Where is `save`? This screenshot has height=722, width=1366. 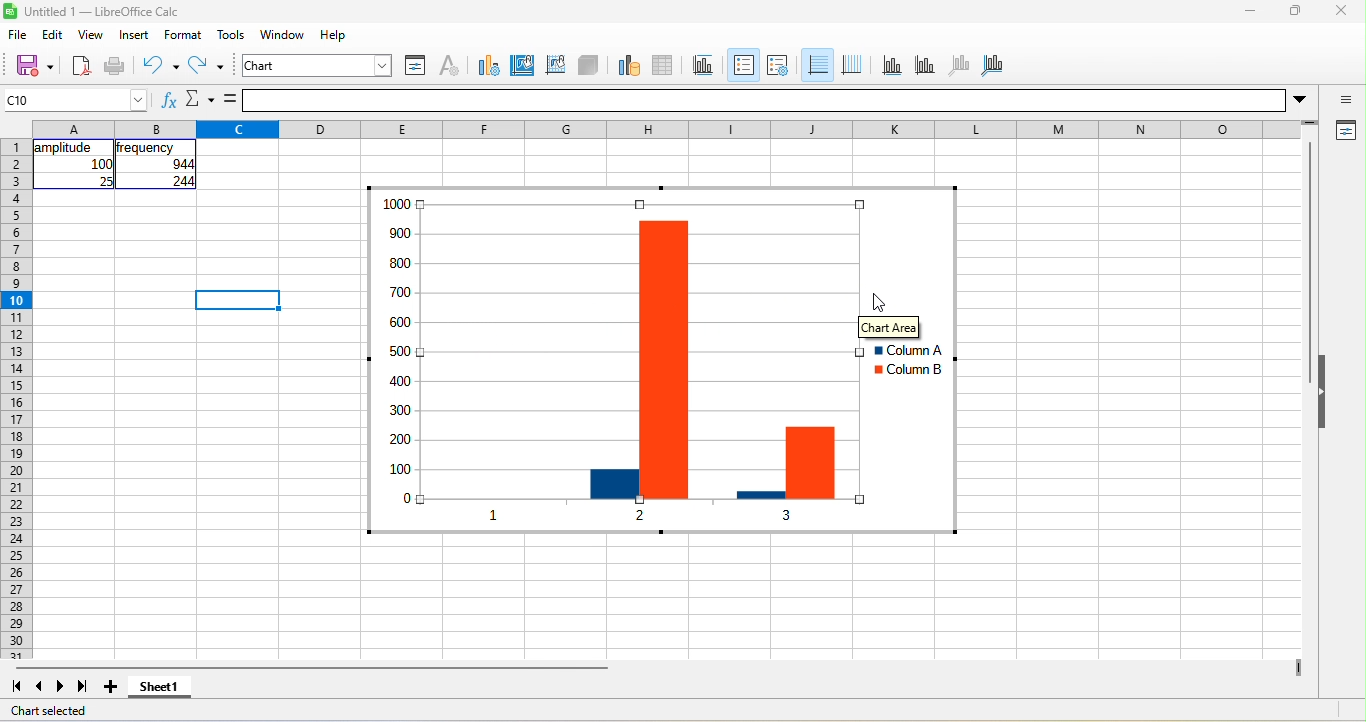
save is located at coordinates (28, 65).